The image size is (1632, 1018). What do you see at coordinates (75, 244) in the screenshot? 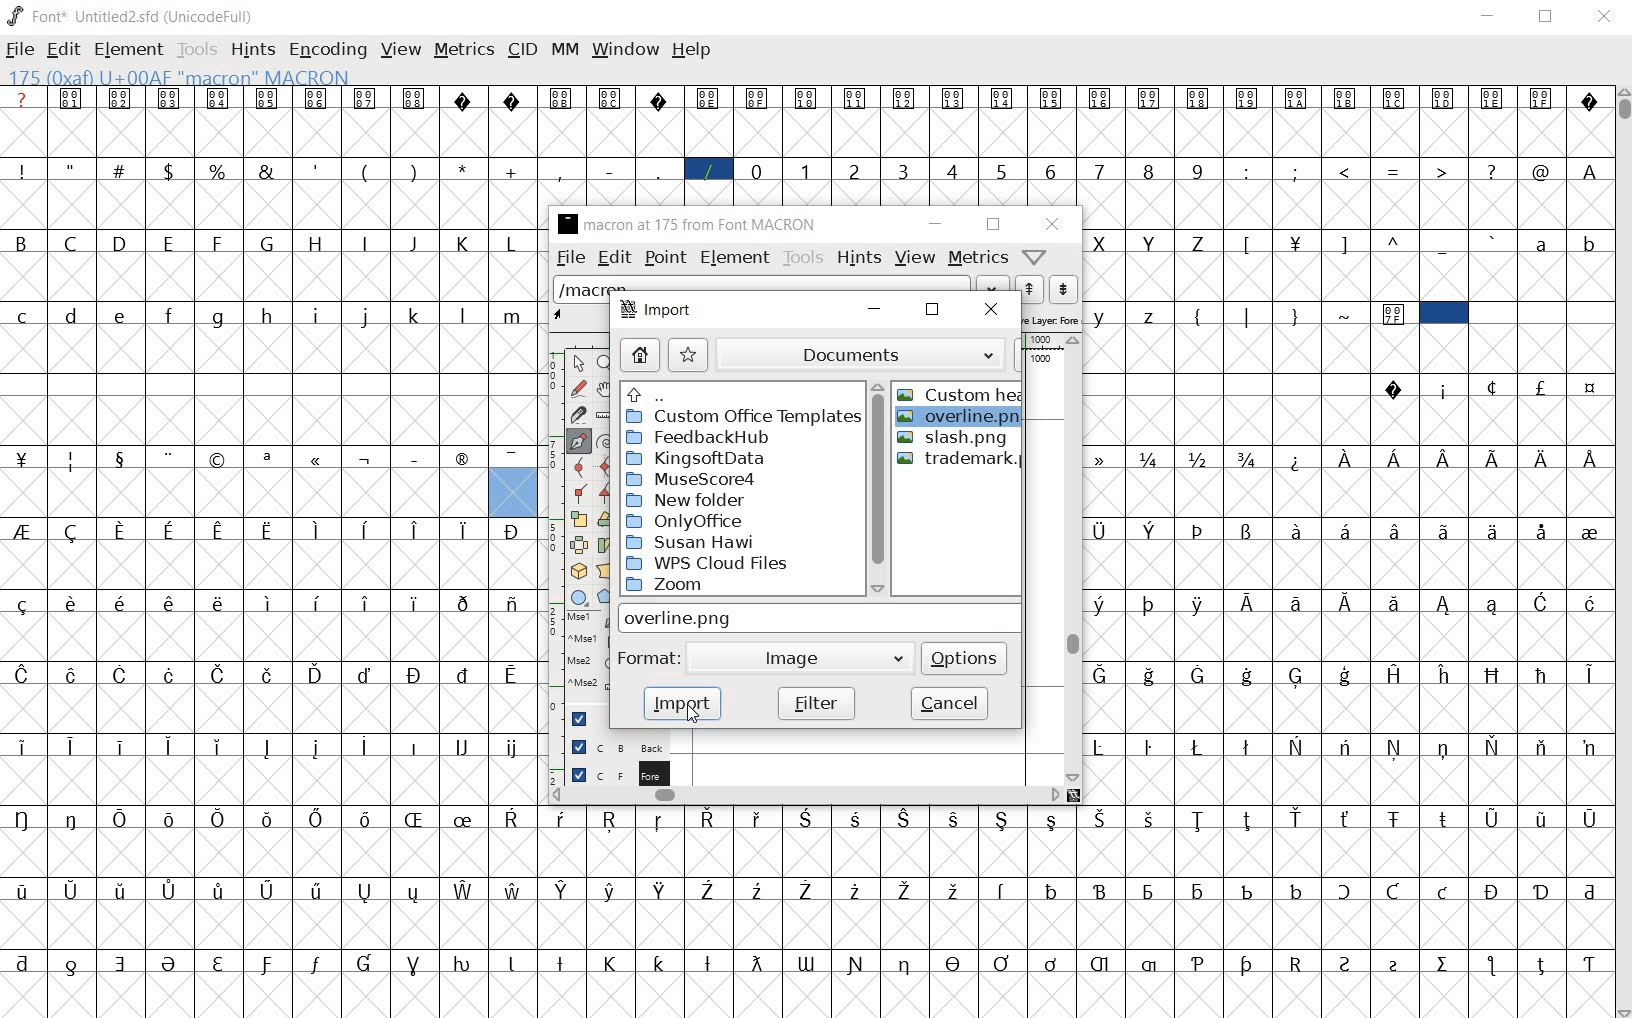
I see `C` at bounding box center [75, 244].